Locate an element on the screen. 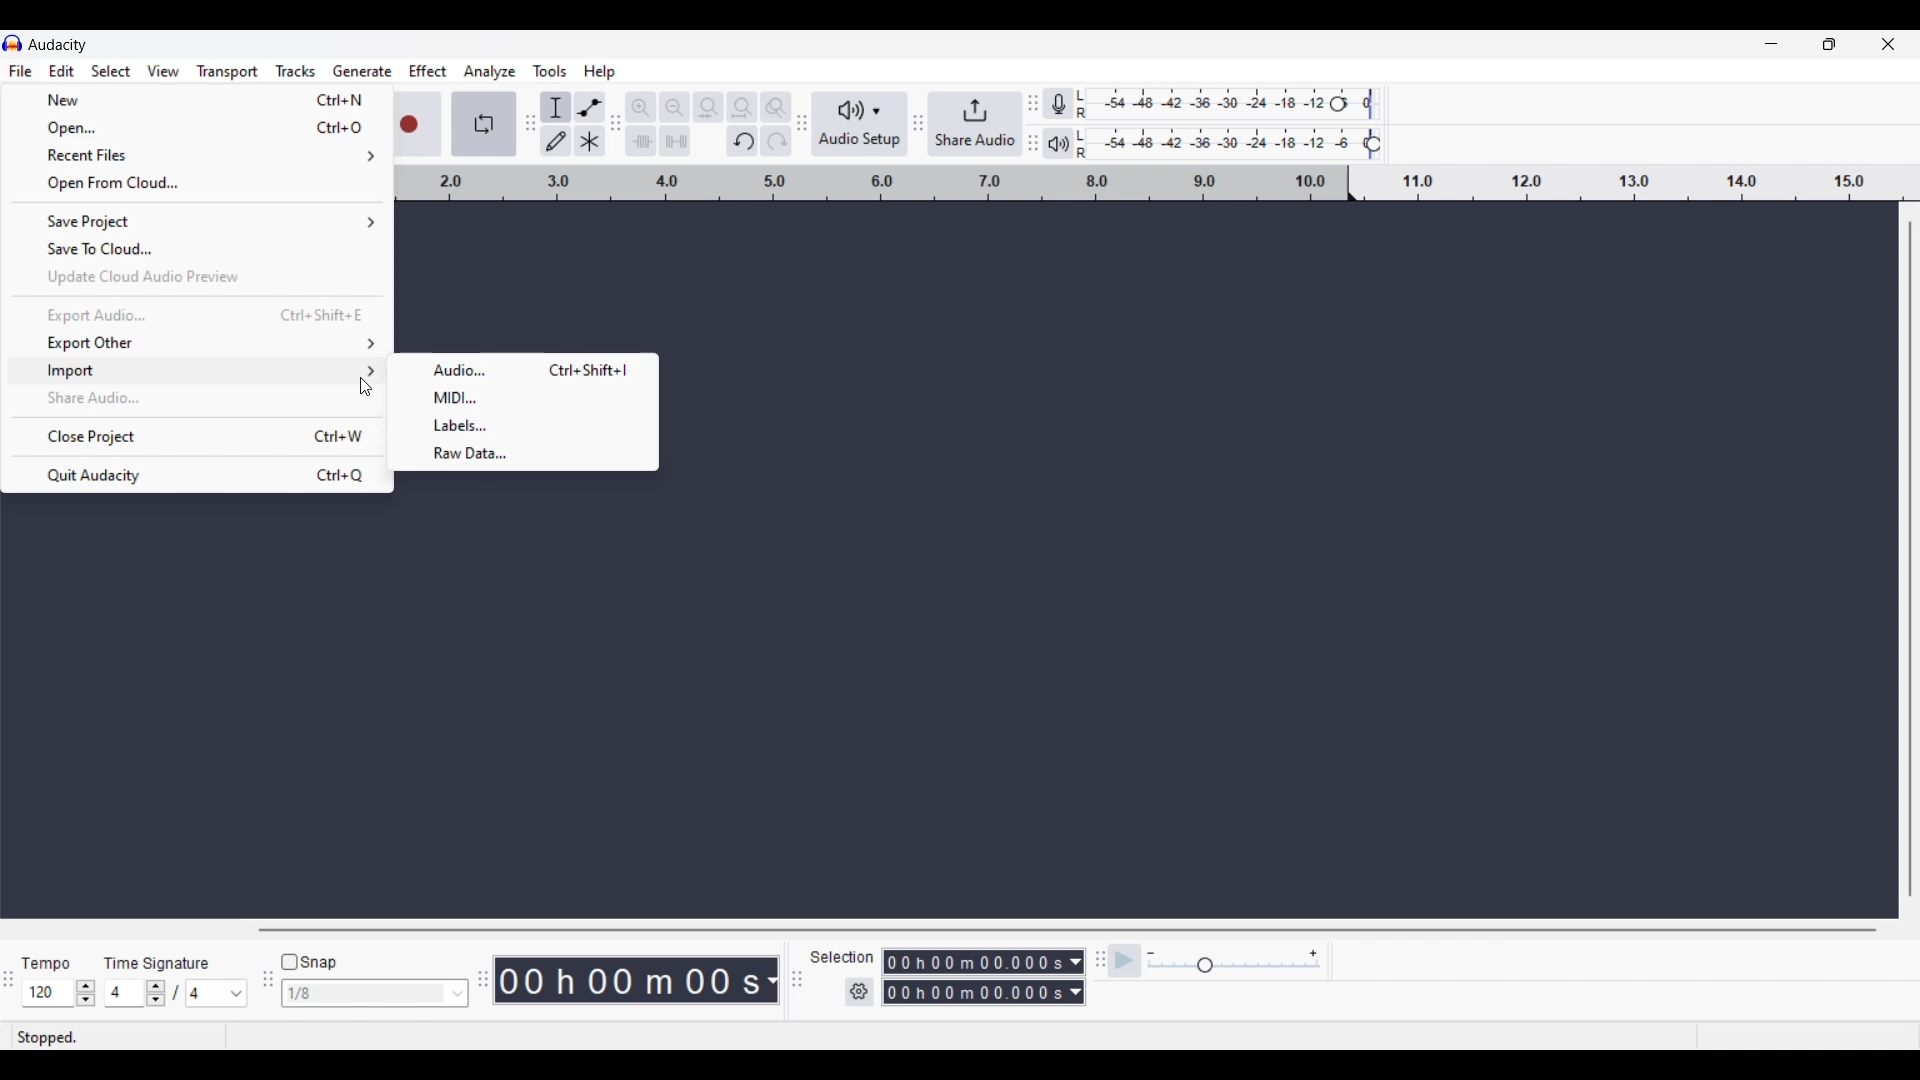  edit tool bar is located at coordinates (618, 127).